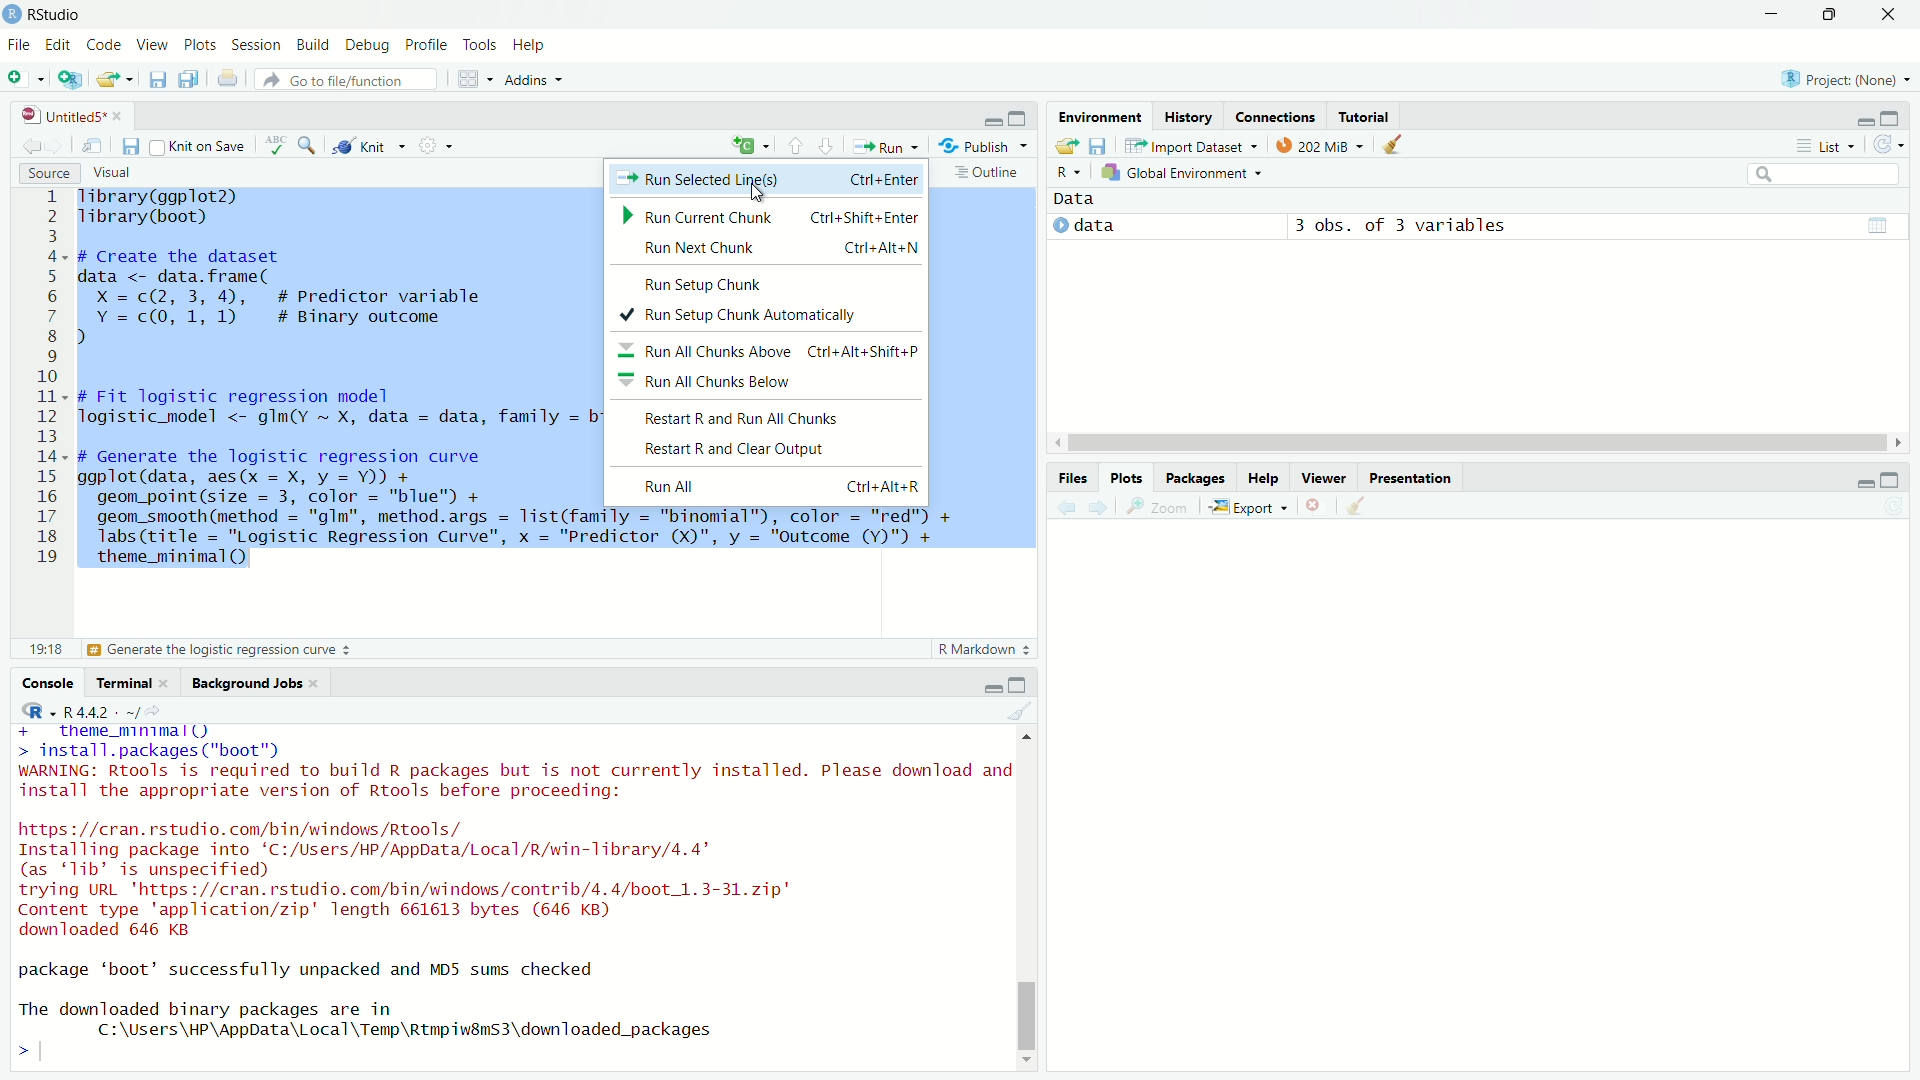 Image resolution: width=1920 pixels, height=1080 pixels. I want to click on Profile, so click(425, 44).